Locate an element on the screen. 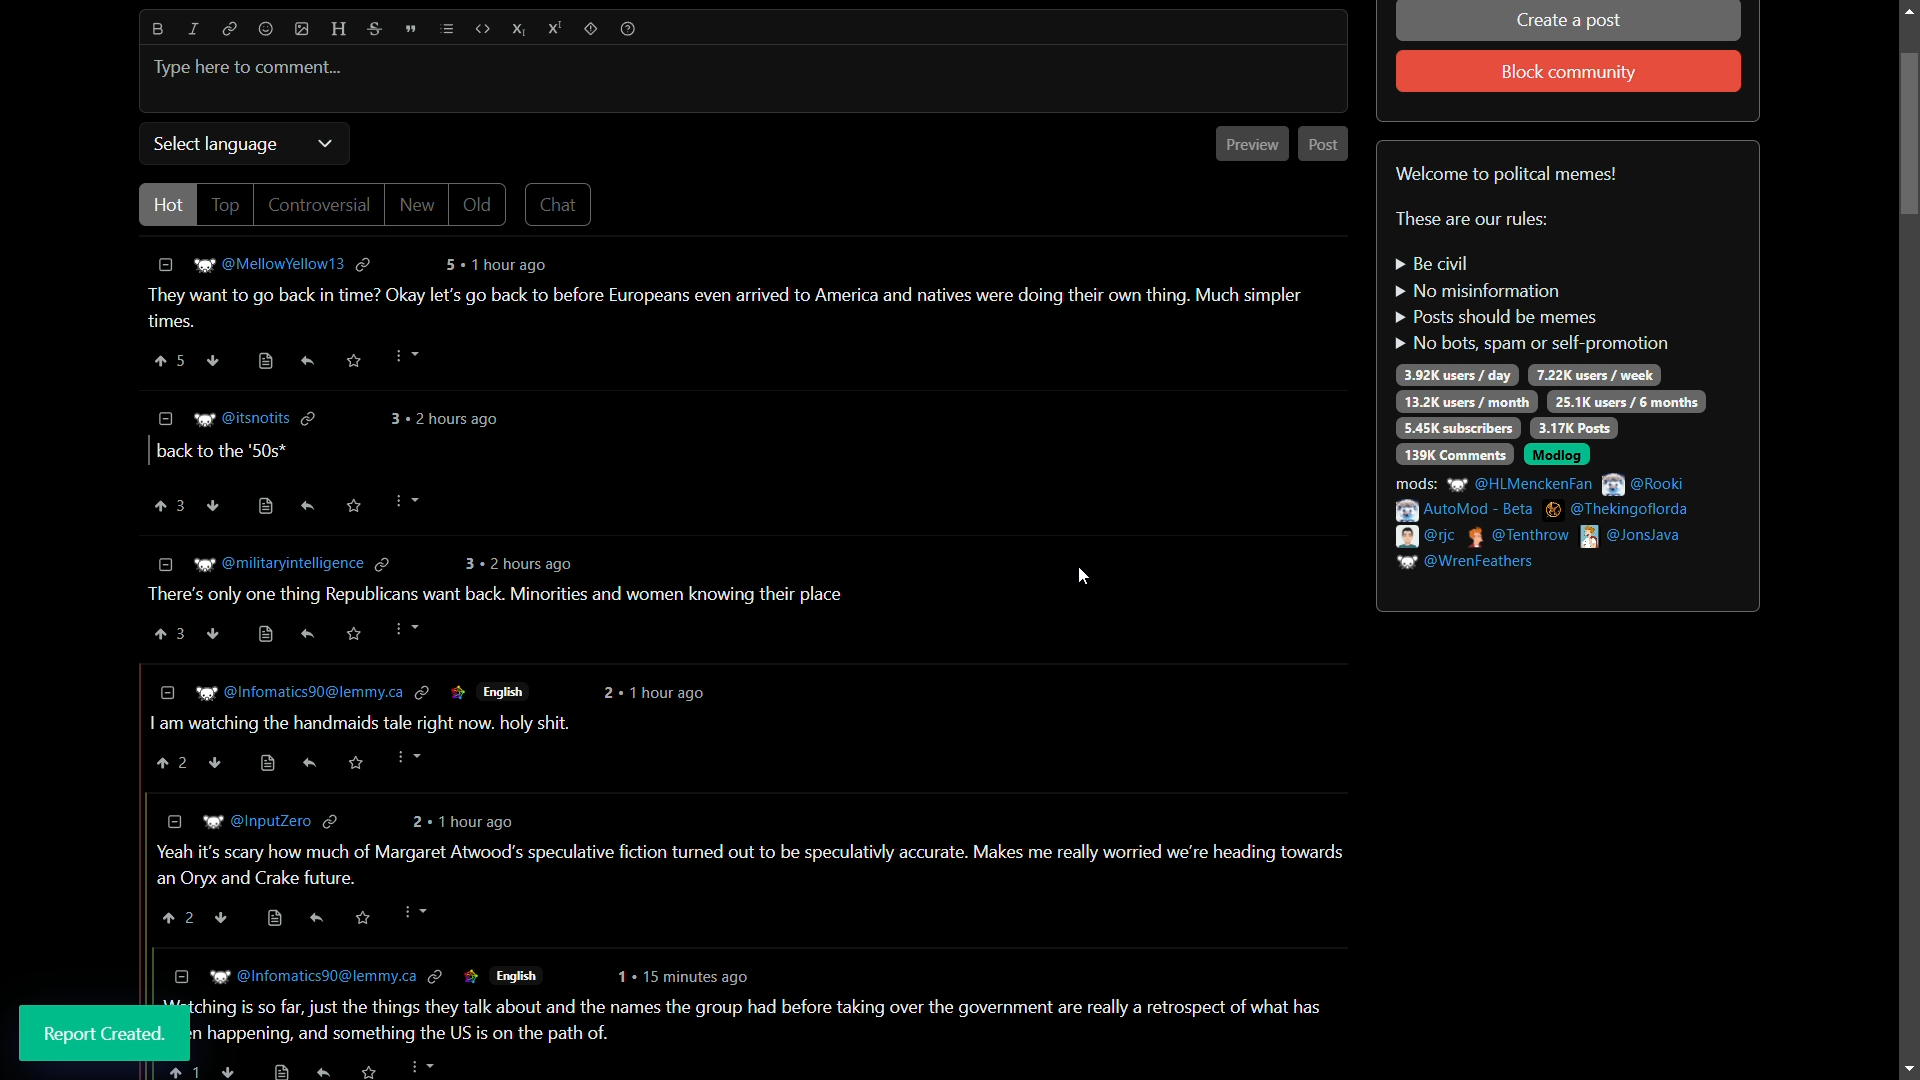  5.45k subscribers is located at coordinates (1459, 429).